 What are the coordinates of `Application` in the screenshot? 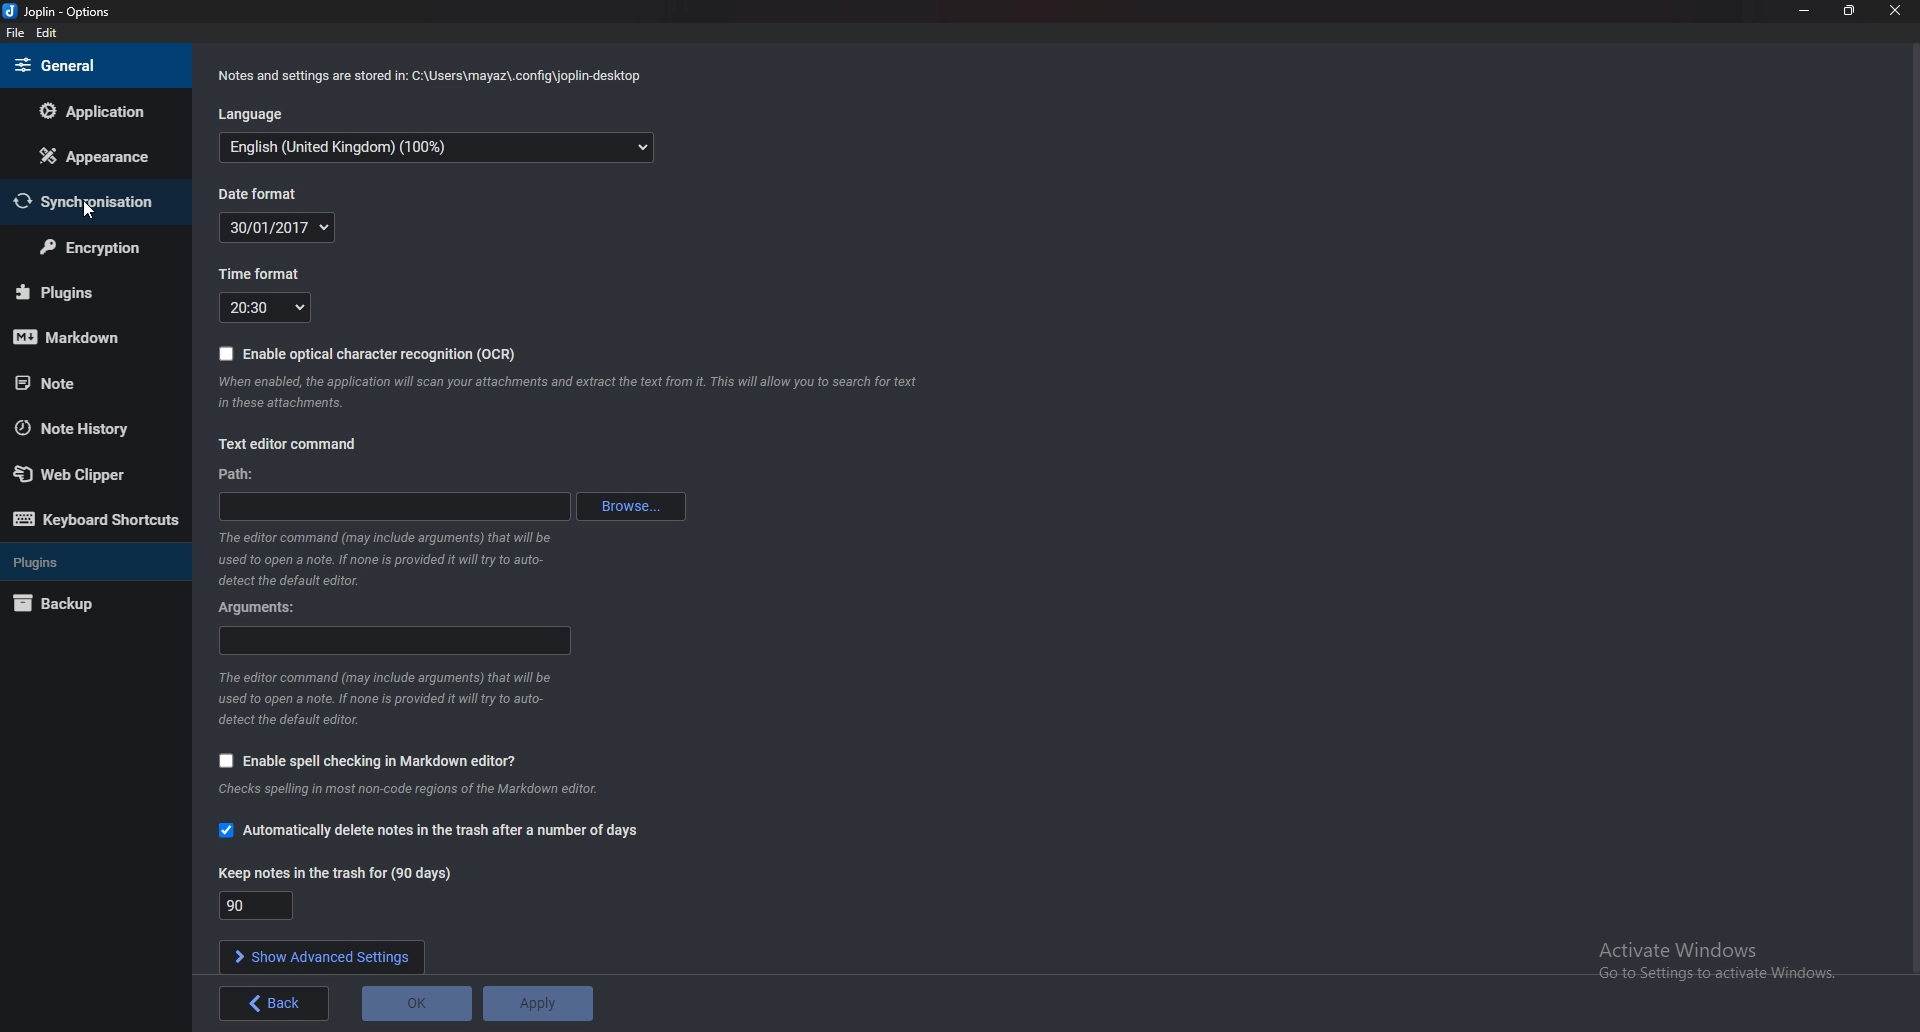 It's located at (103, 112).